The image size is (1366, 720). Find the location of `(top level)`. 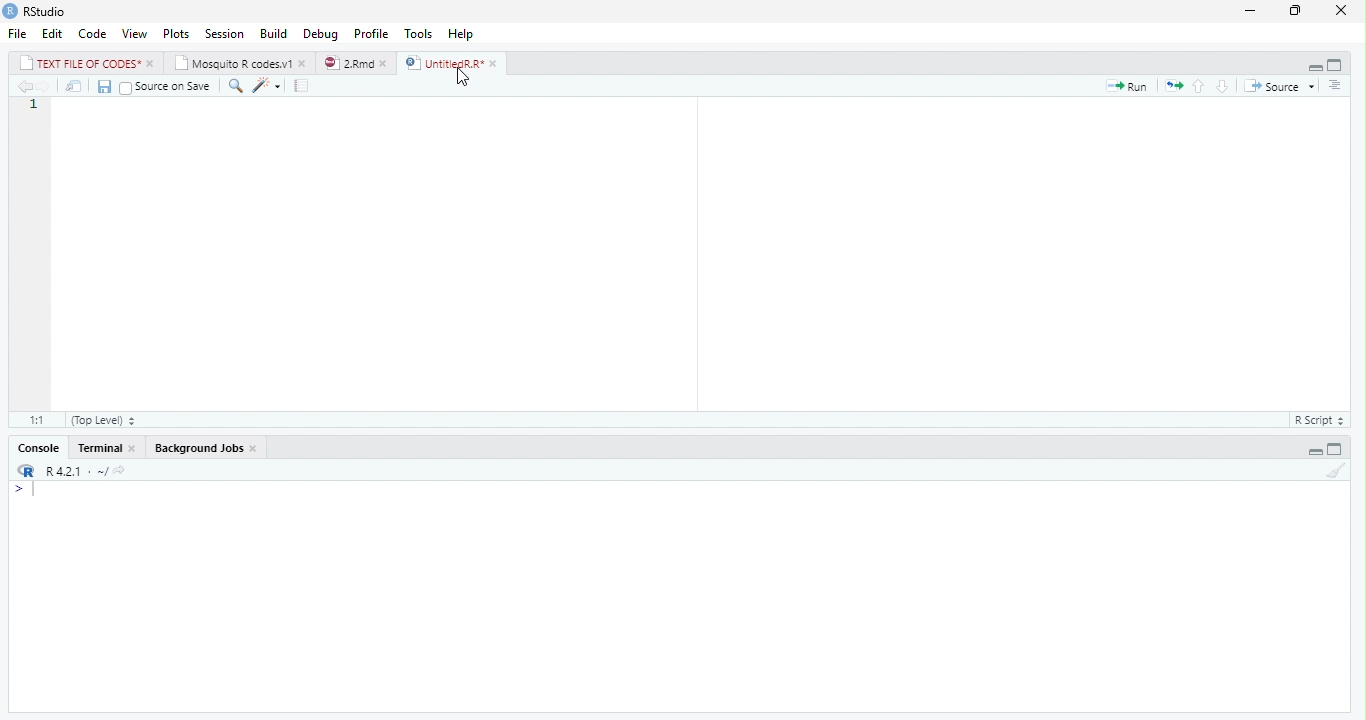

(top level) is located at coordinates (101, 420).